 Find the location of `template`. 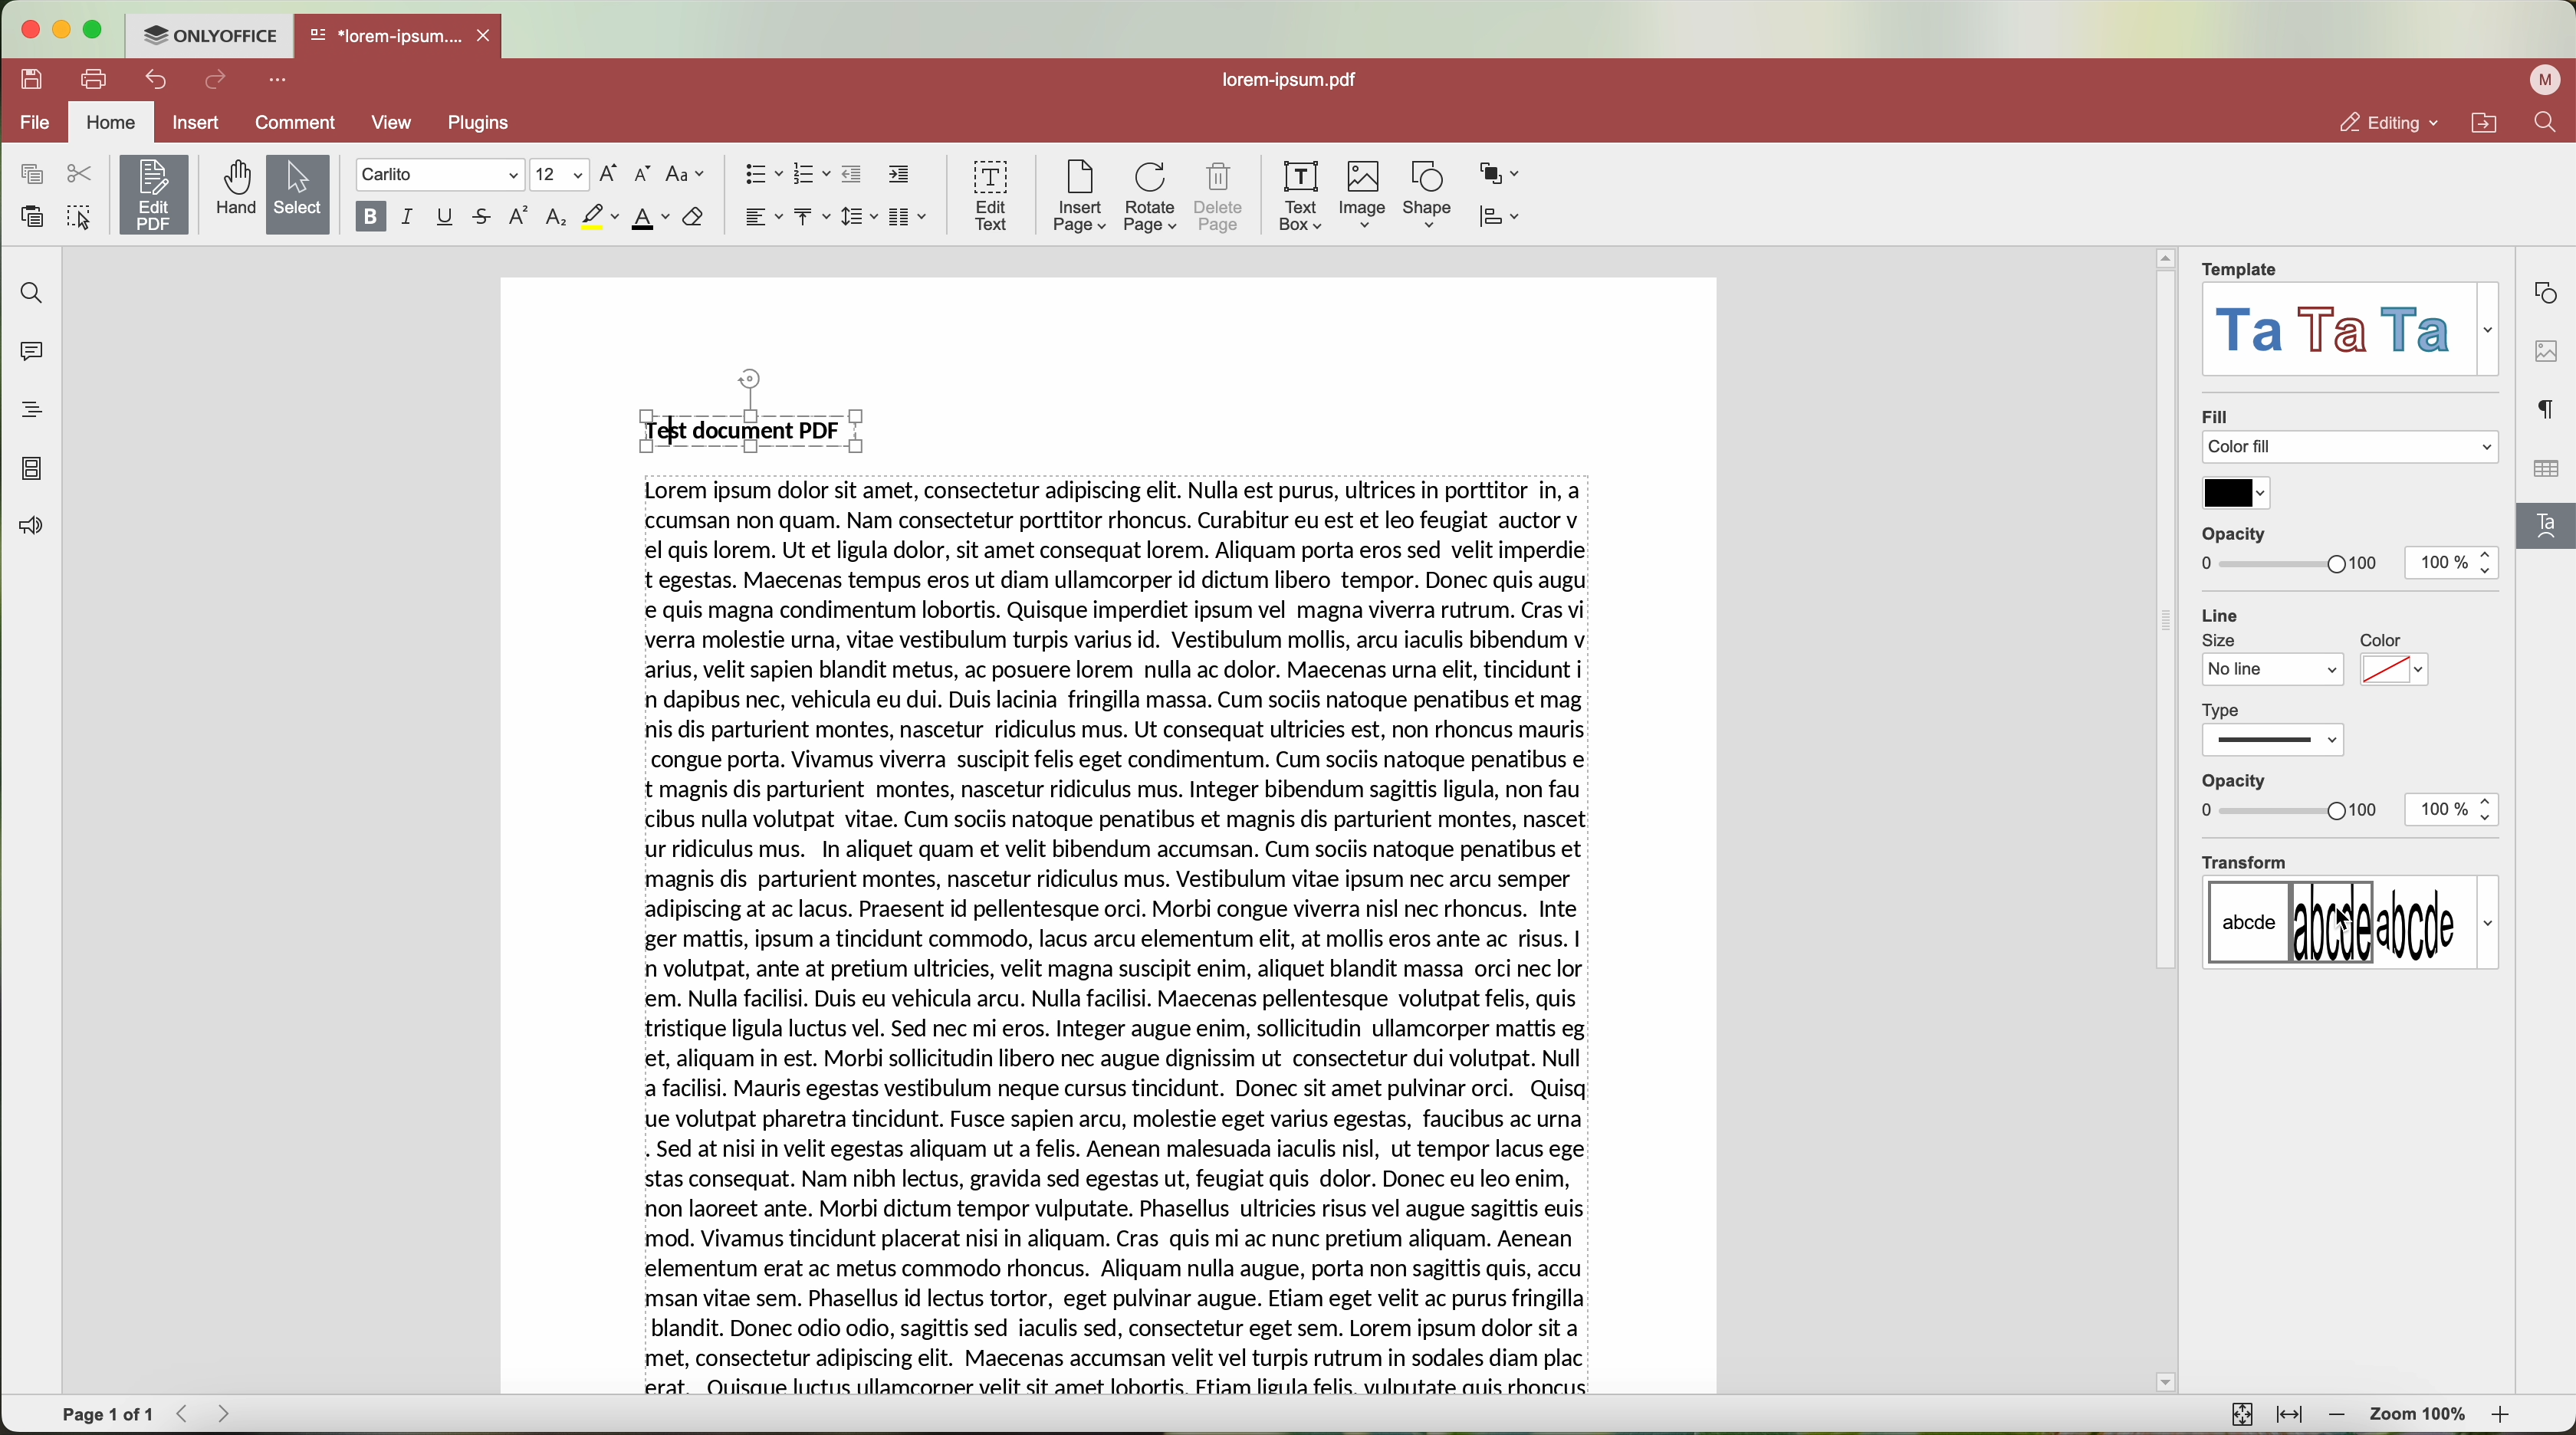

template is located at coordinates (2242, 268).